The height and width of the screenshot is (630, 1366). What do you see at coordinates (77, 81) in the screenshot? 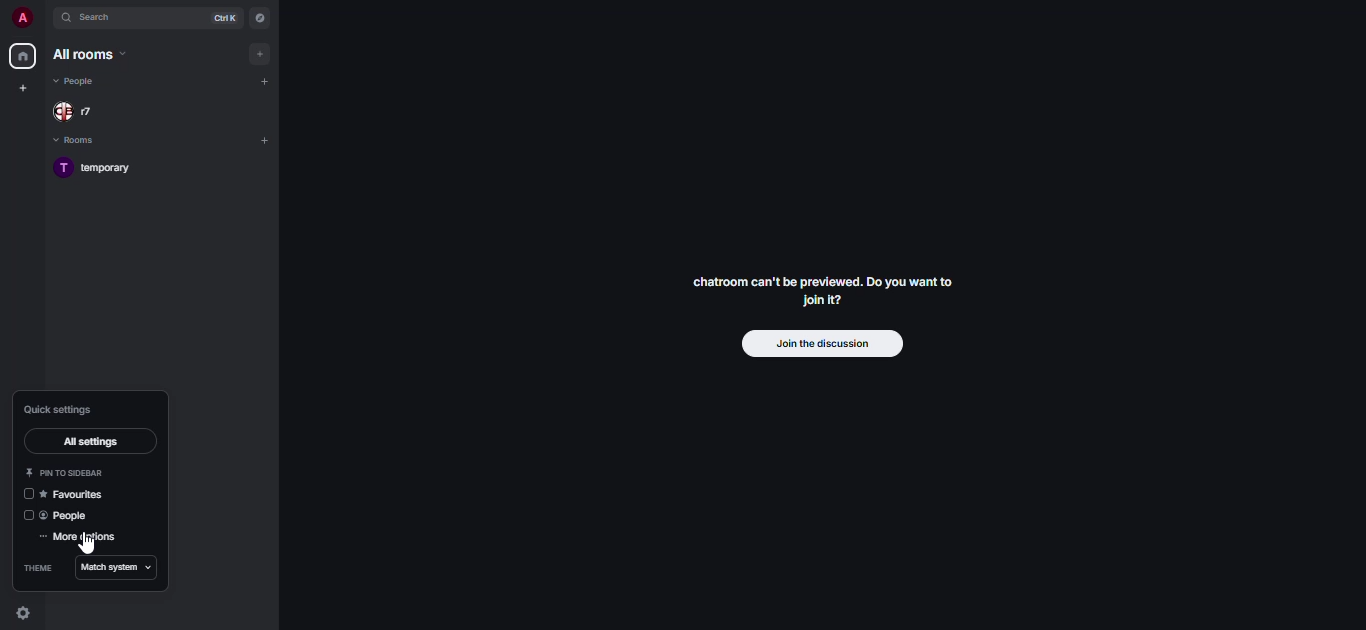
I see `people` at bounding box center [77, 81].